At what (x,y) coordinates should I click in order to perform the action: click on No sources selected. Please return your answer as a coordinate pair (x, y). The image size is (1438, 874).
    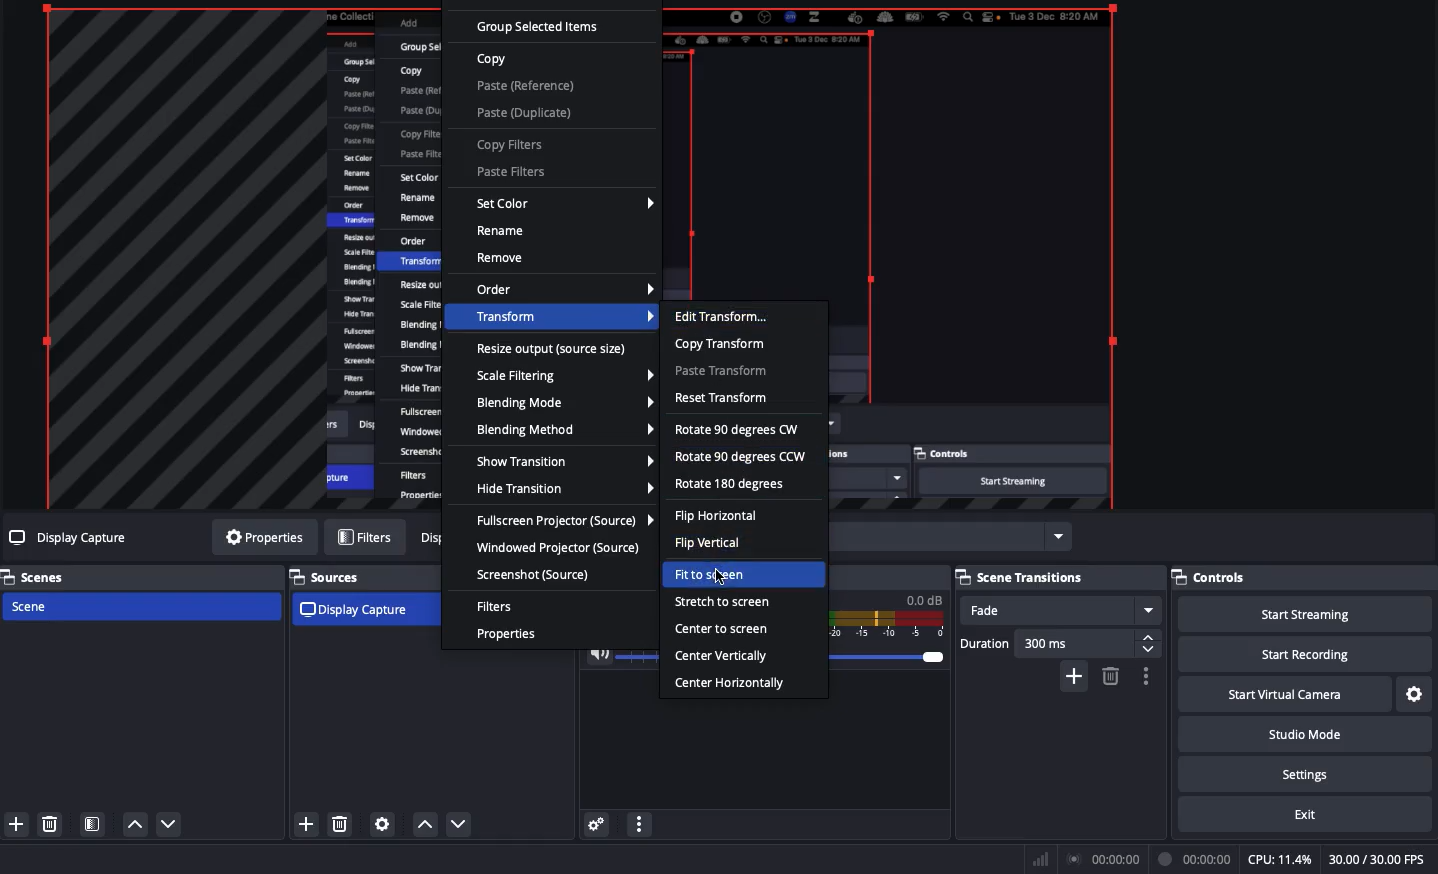
    Looking at the image, I should click on (69, 538).